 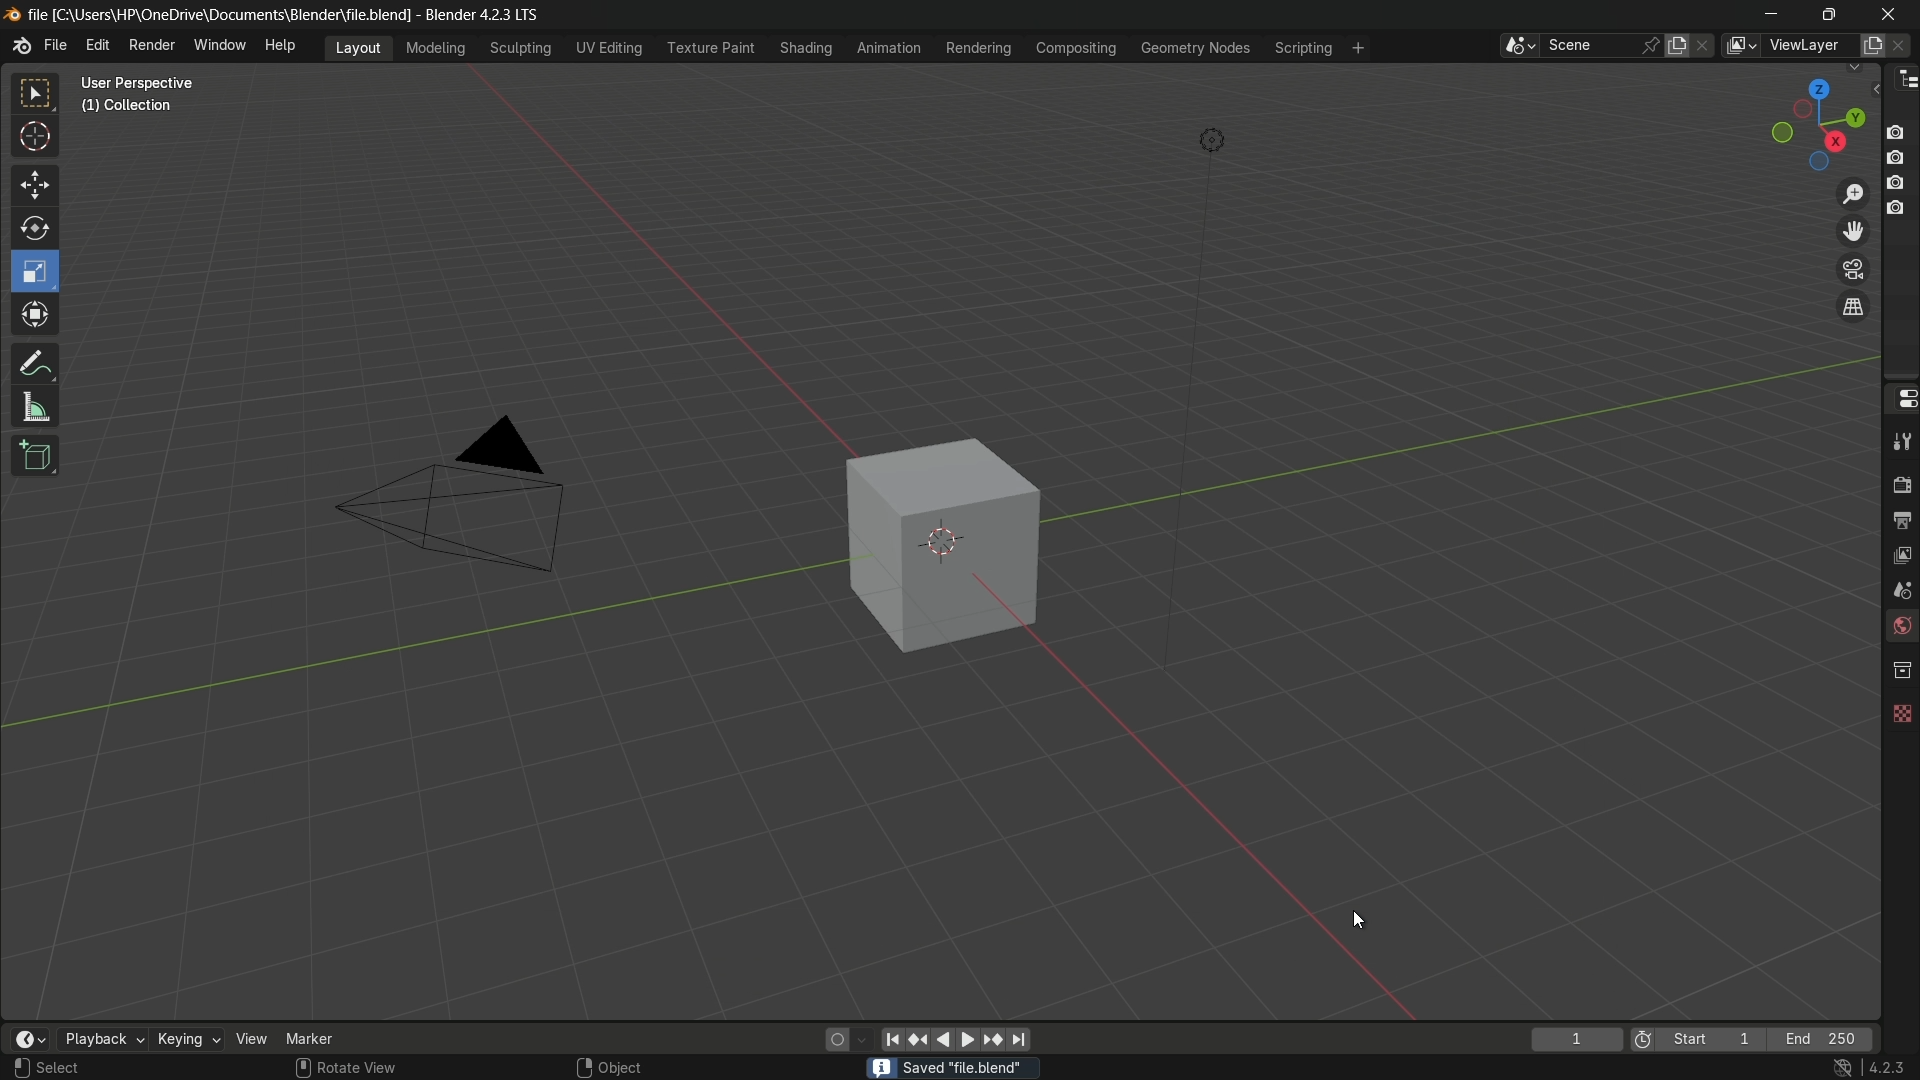 What do you see at coordinates (993, 1038) in the screenshot?
I see `jump to keyframe` at bounding box center [993, 1038].